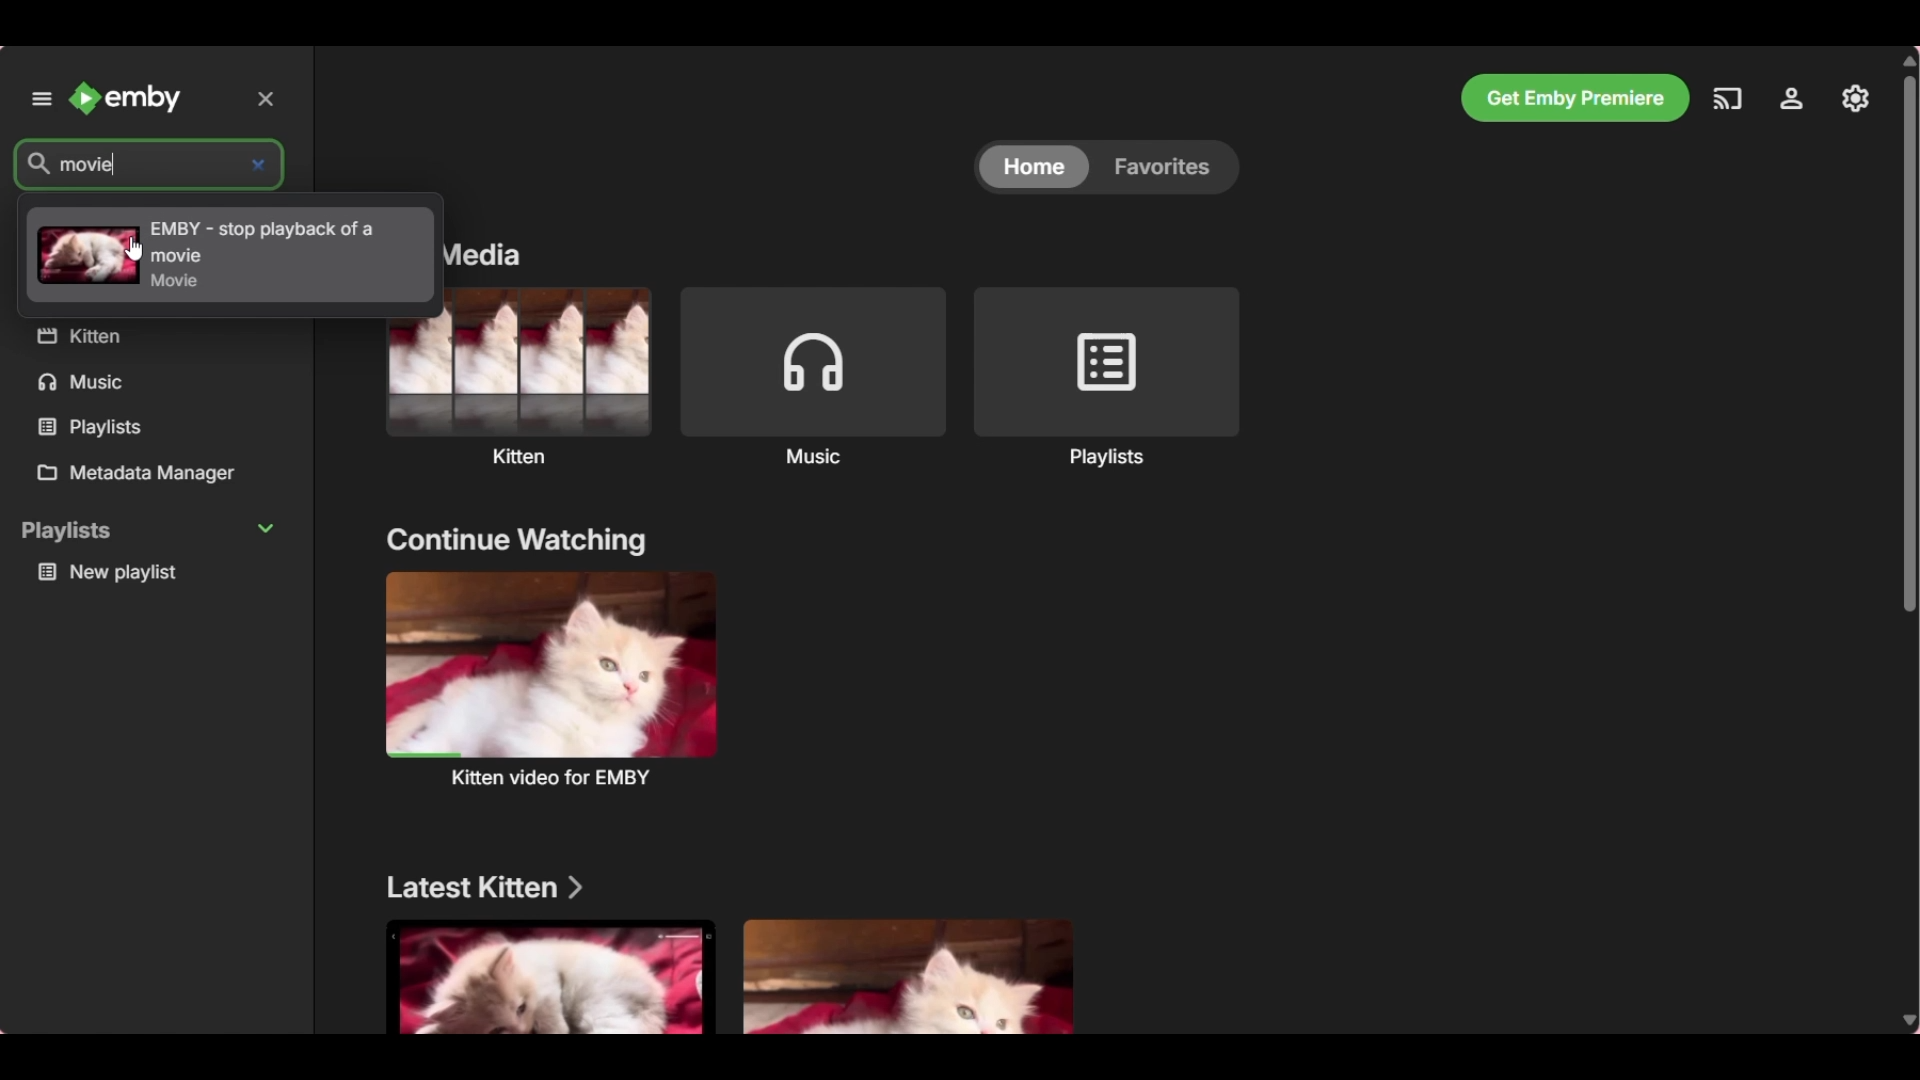 This screenshot has width=1920, height=1080. Describe the element at coordinates (126, 98) in the screenshot. I see `Emby` at that location.